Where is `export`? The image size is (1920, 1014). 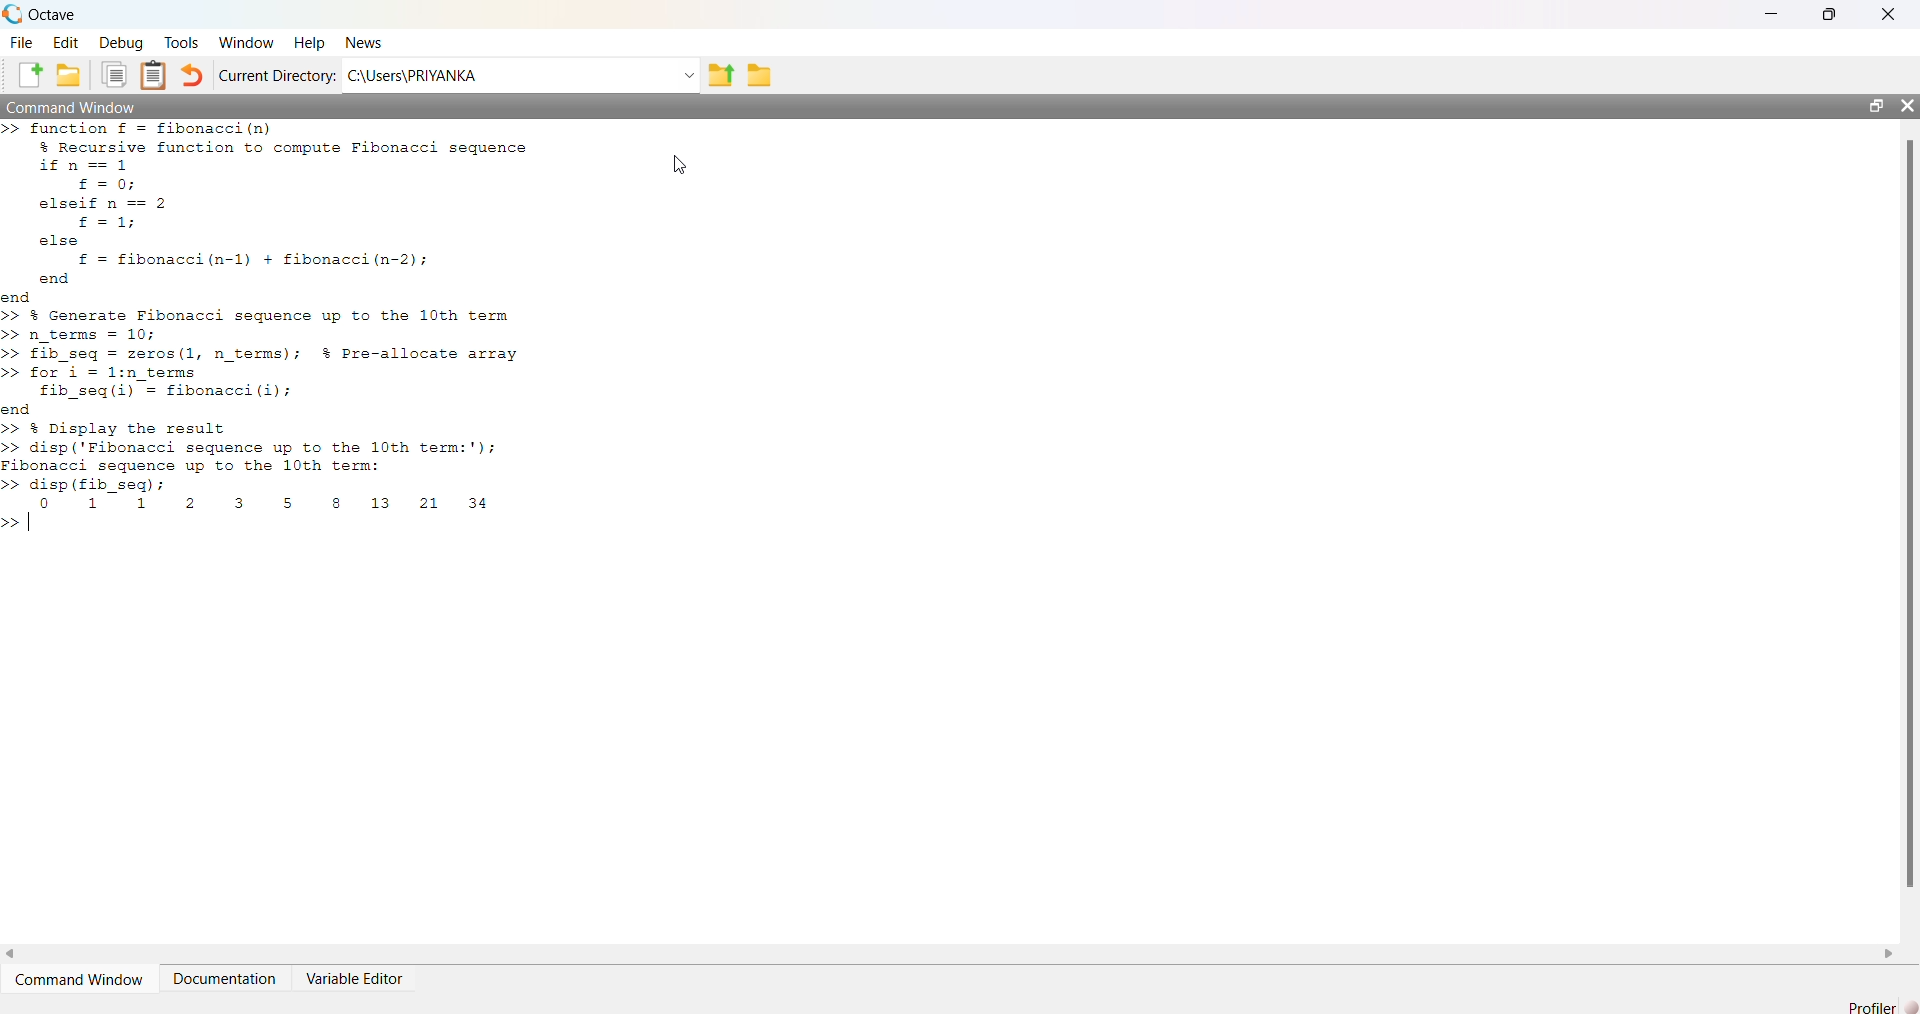
export is located at coordinates (722, 77).